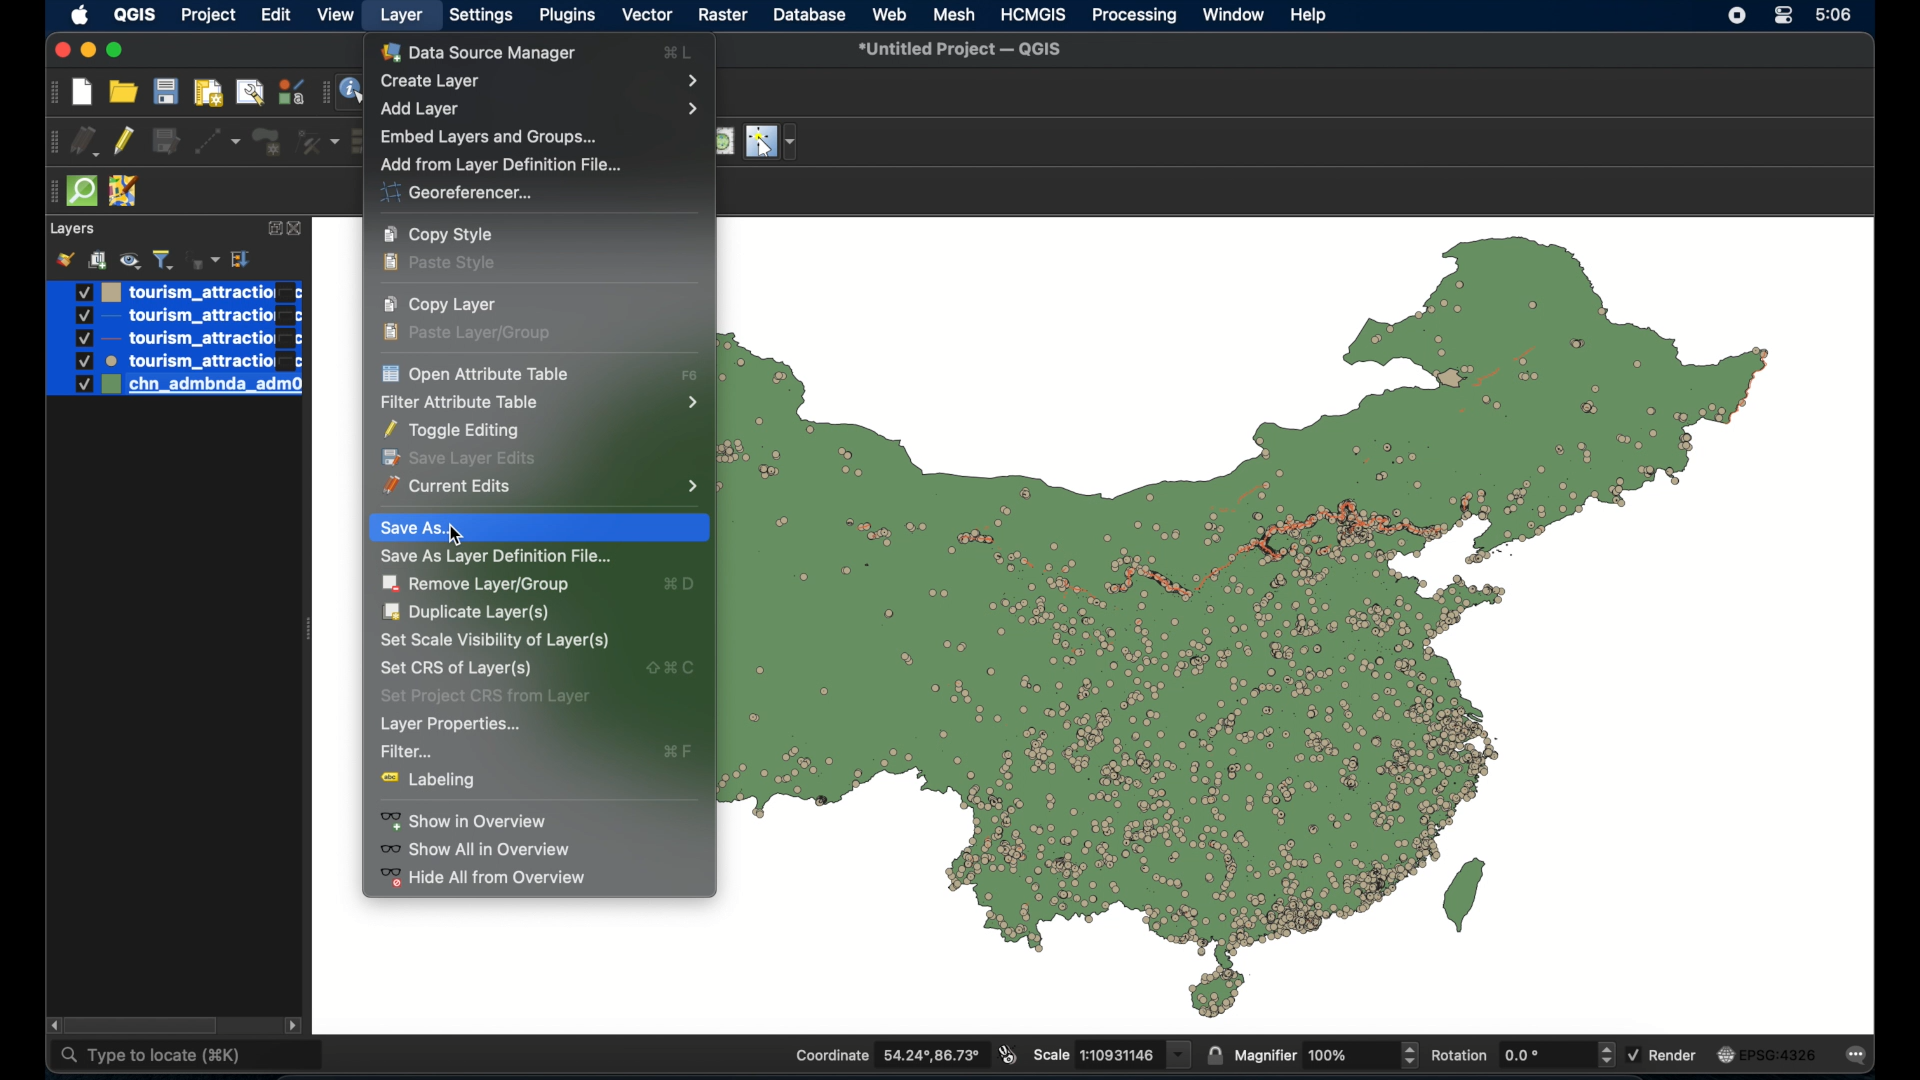  What do you see at coordinates (471, 372) in the screenshot?
I see `open attribute table` at bounding box center [471, 372].